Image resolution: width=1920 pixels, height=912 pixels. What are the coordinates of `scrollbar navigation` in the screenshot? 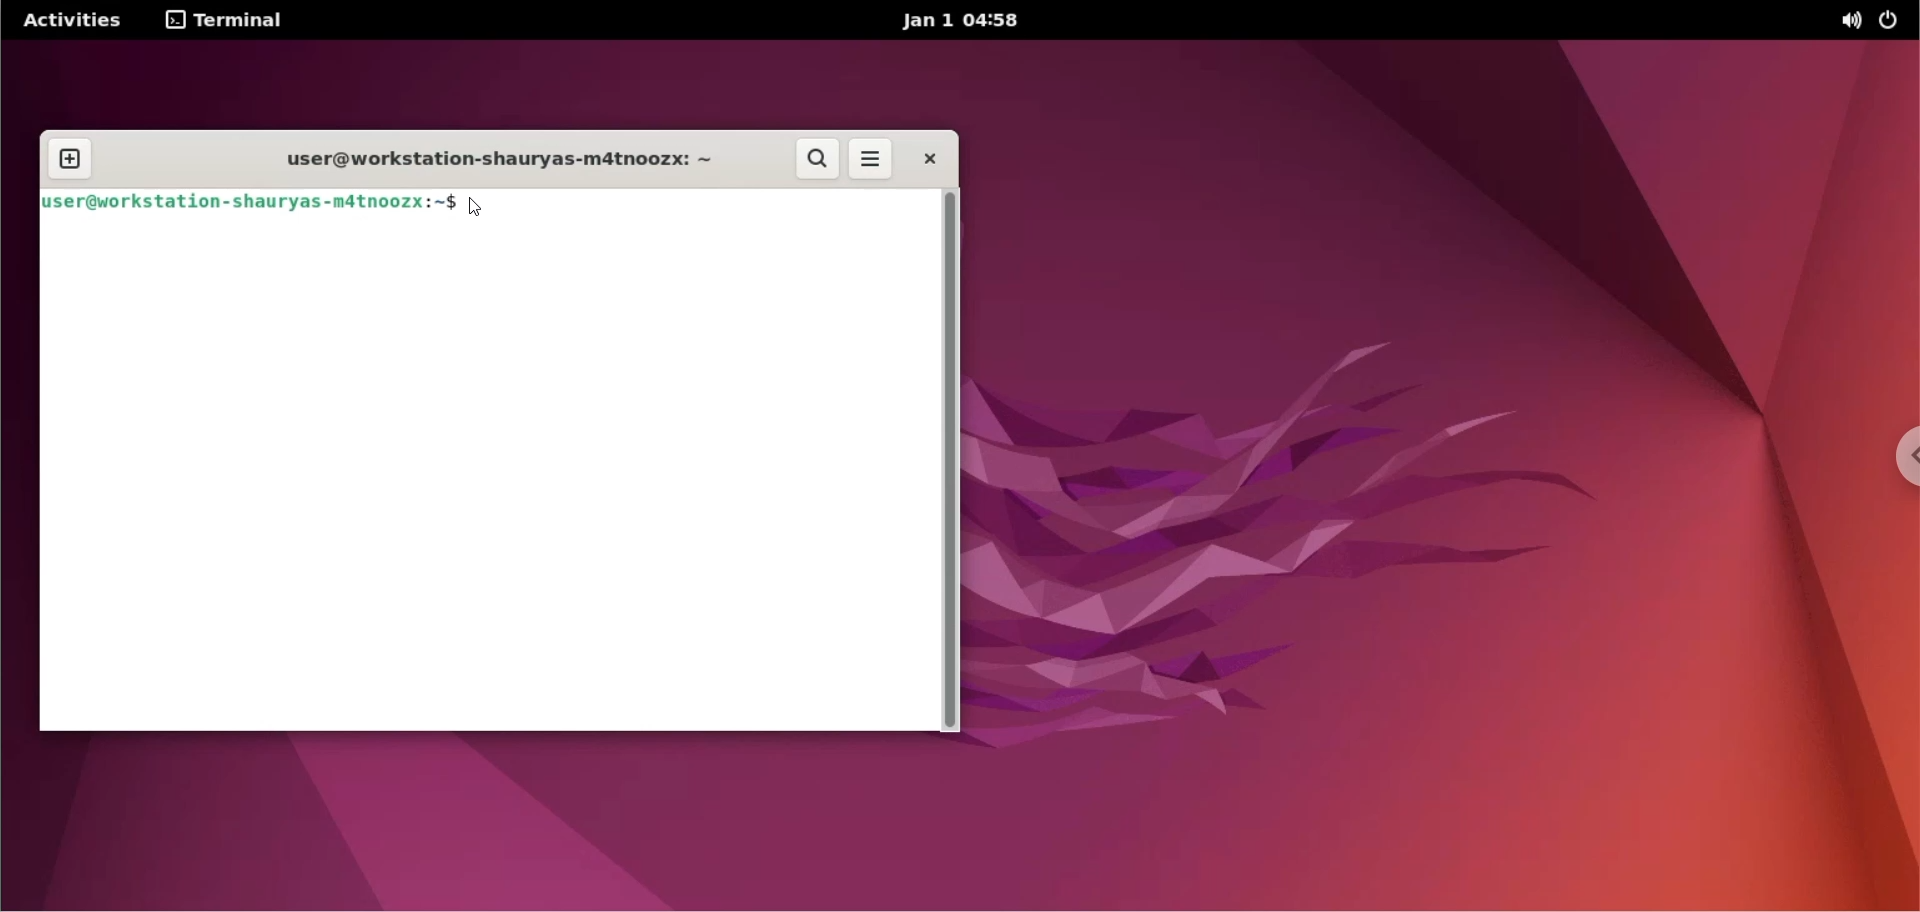 It's located at (951, 459).